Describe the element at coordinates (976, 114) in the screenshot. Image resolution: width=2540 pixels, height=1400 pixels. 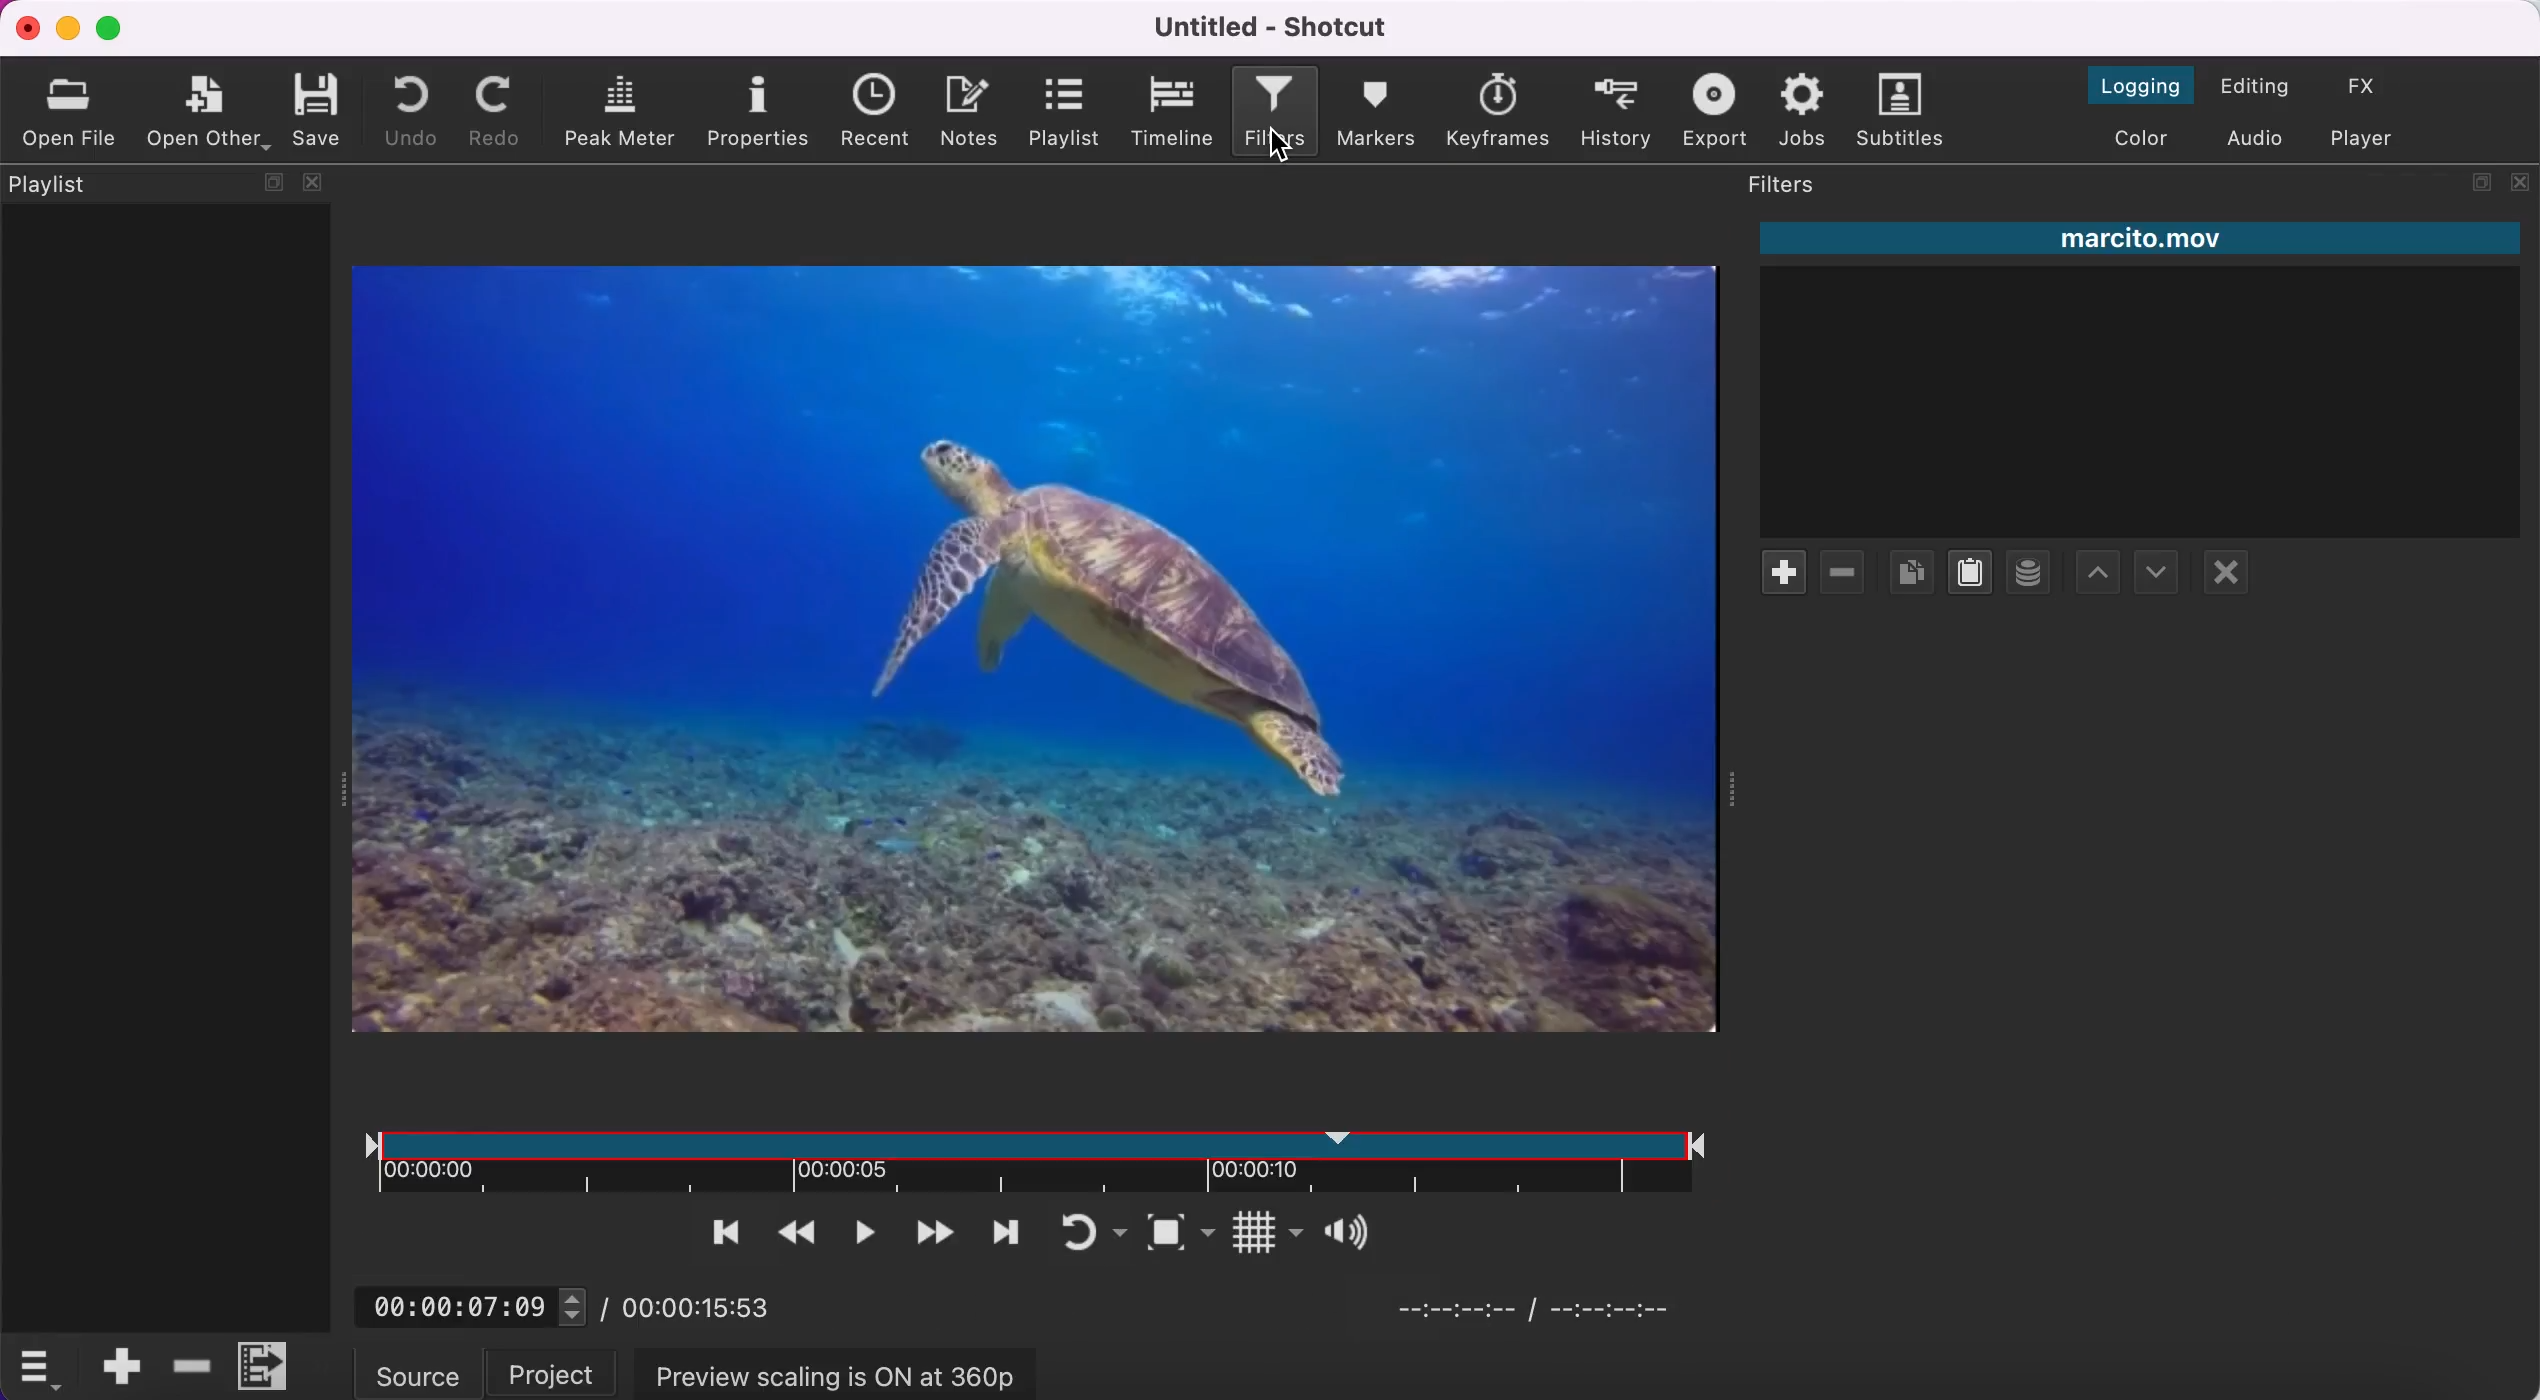
I see `notes` at that location.